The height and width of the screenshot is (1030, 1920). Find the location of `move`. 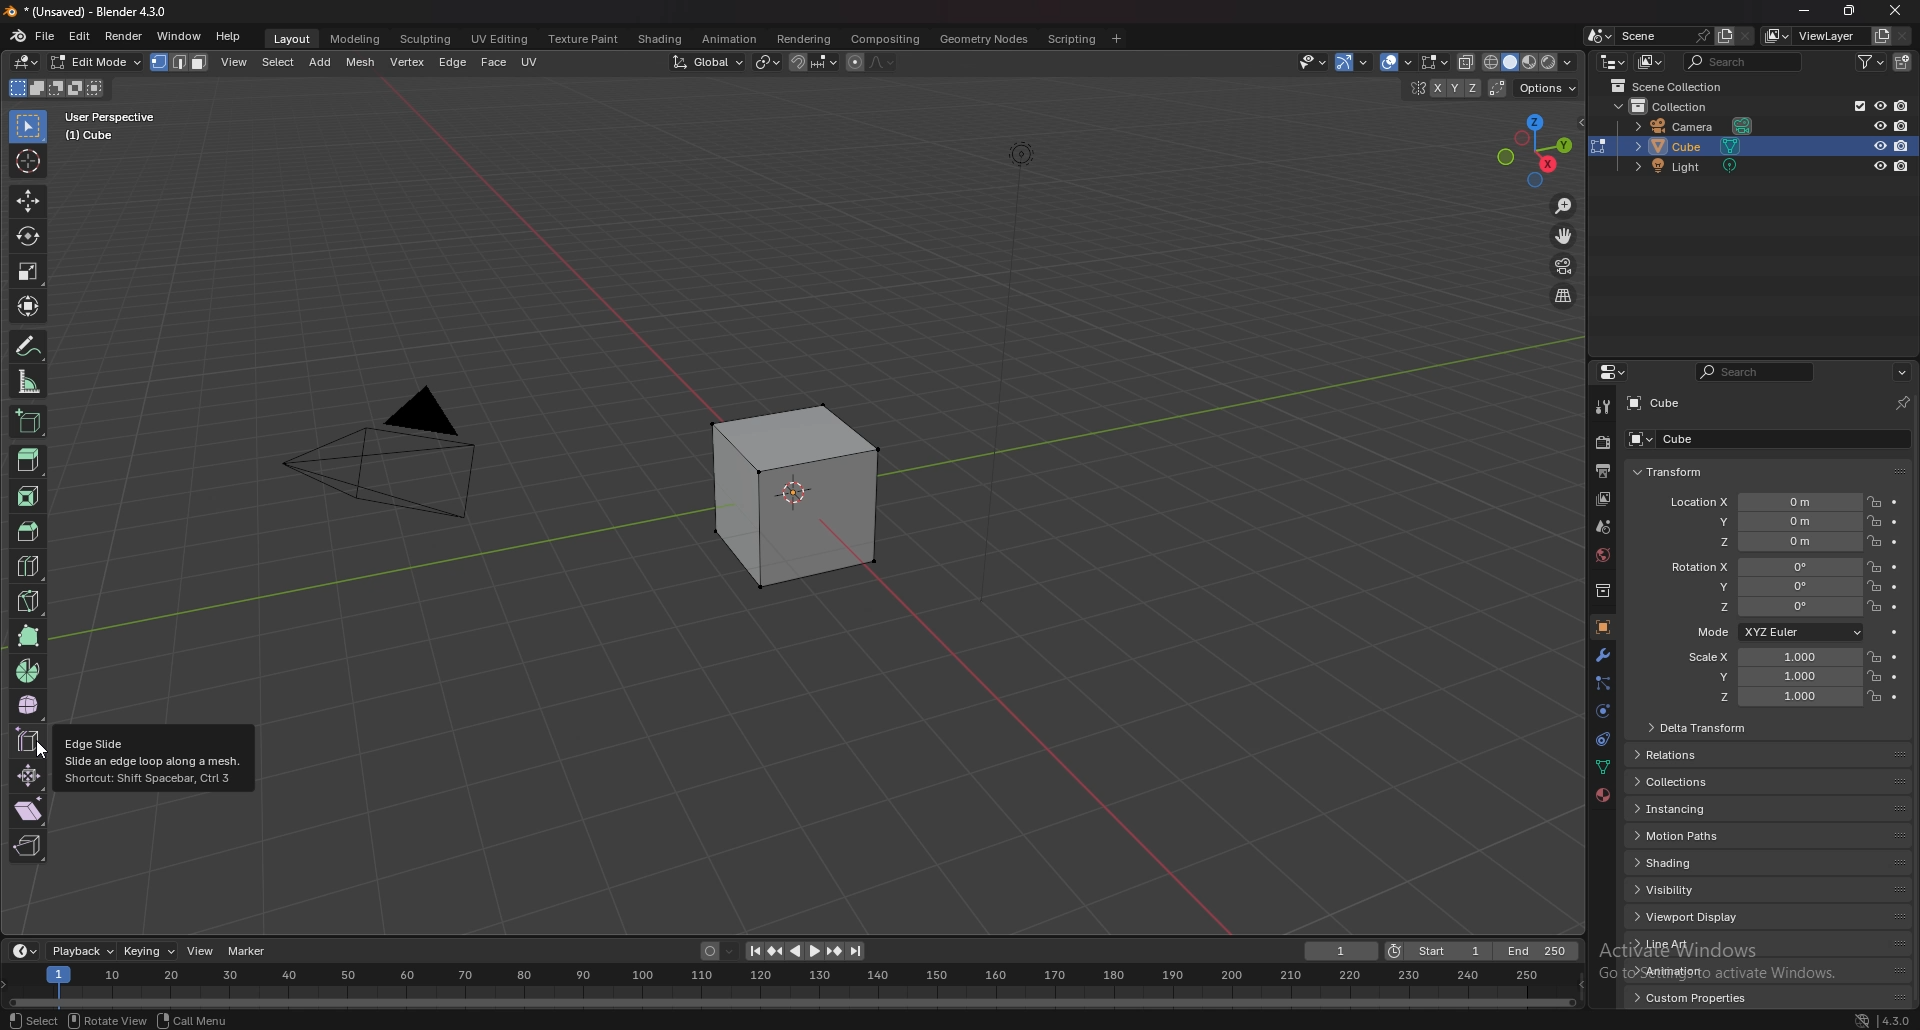

move is located at coordinates (1565, 234).